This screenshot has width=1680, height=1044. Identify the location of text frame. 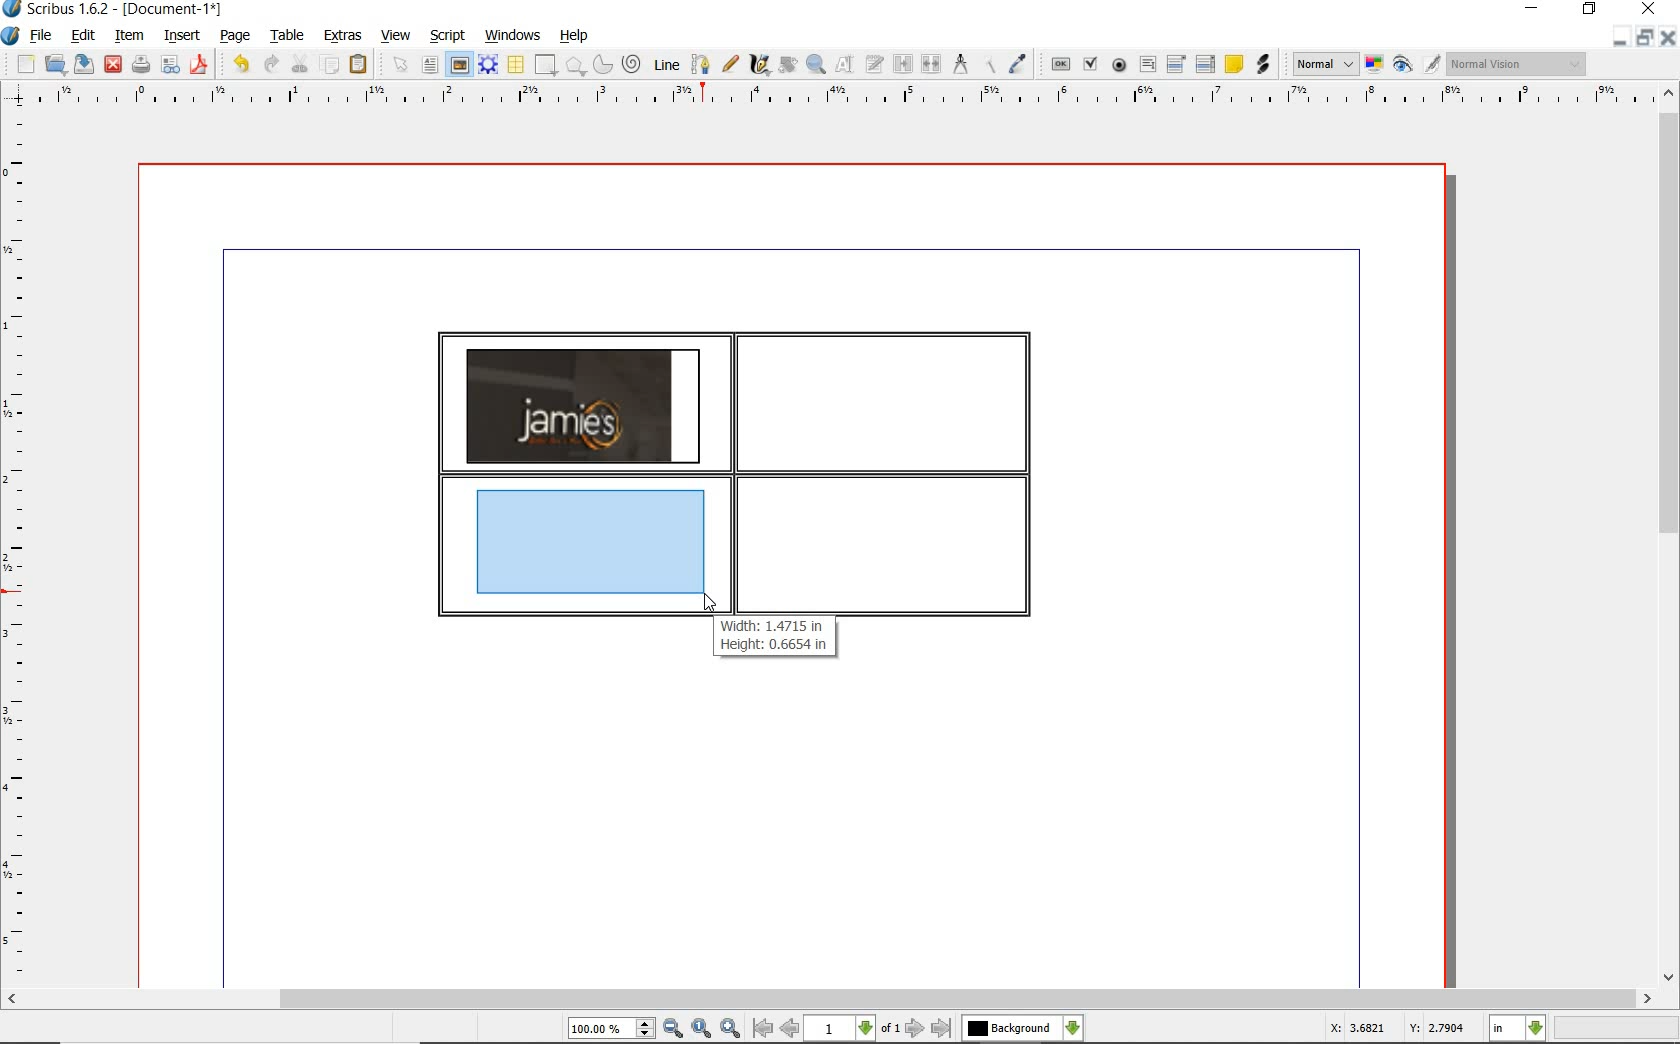
(431, 67).